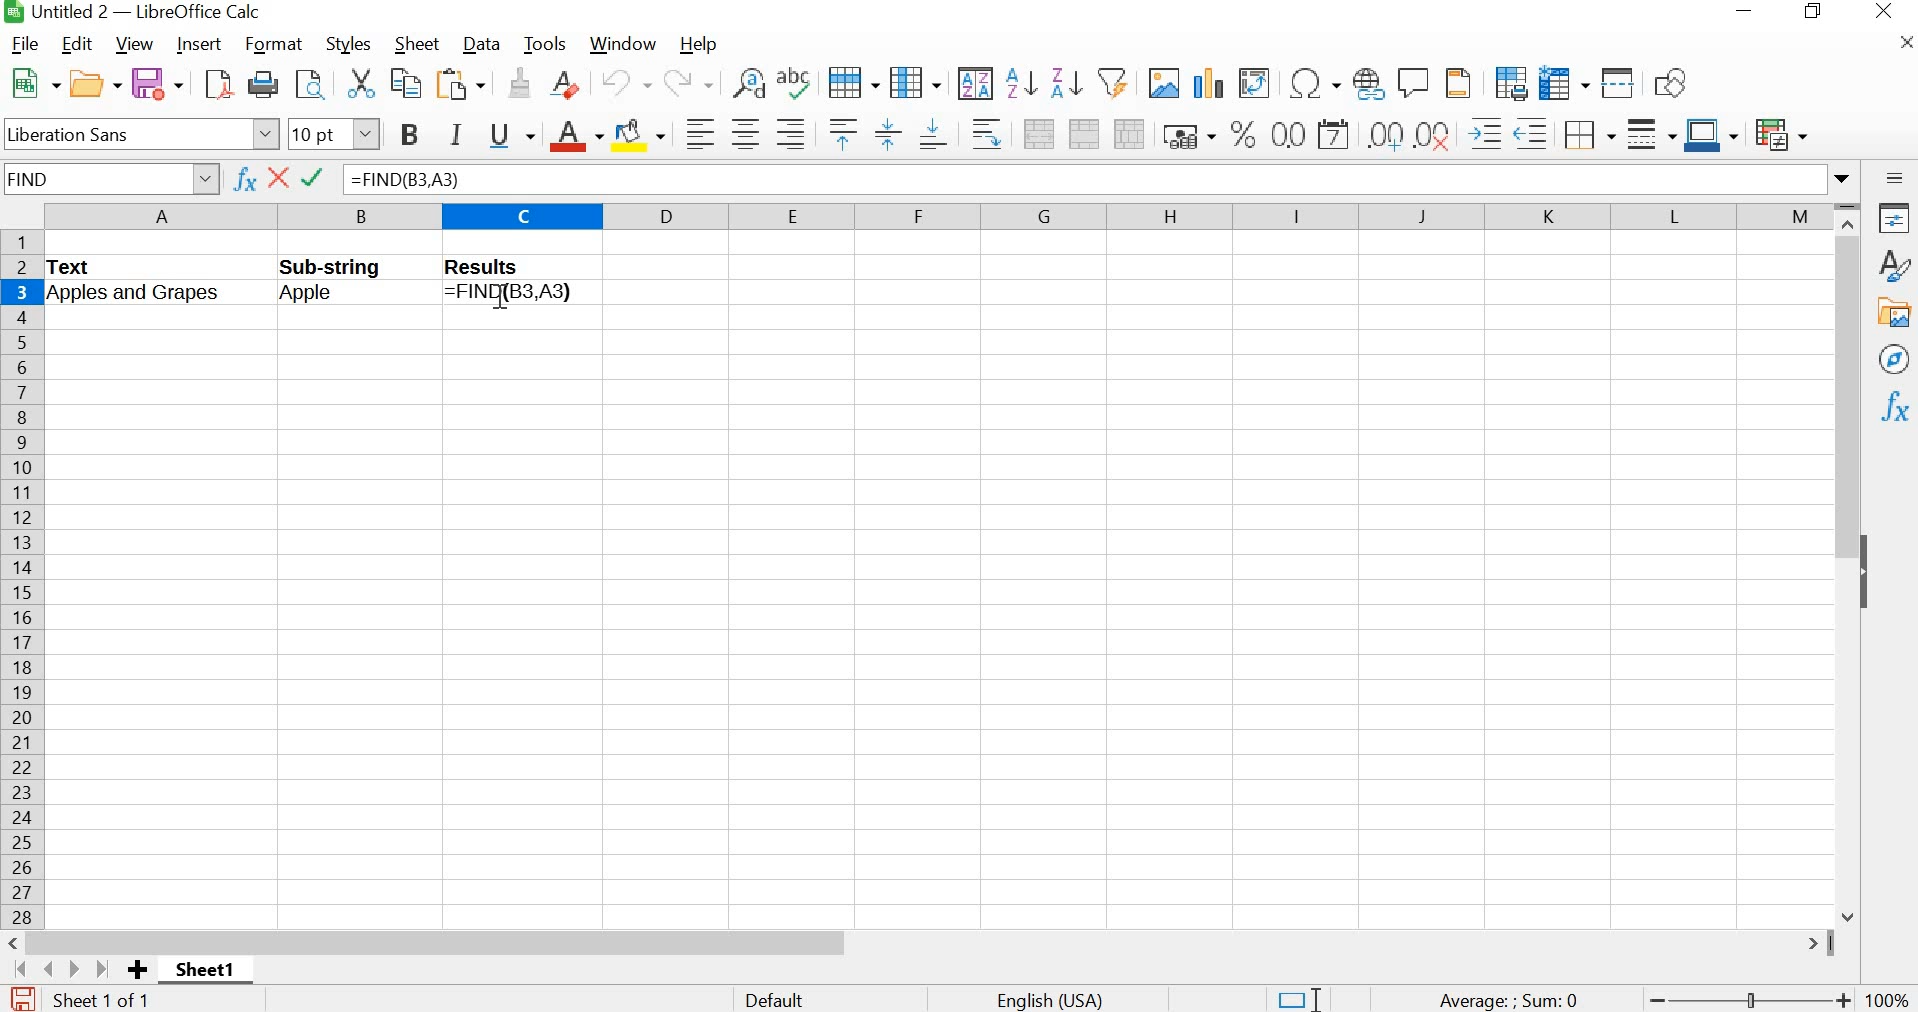 The height and width of the screenshot is (1012, 1918). What do you see at coordinates (932, 132) in the screenshot?
I see `align bottom` at bounding box center [932, 132].